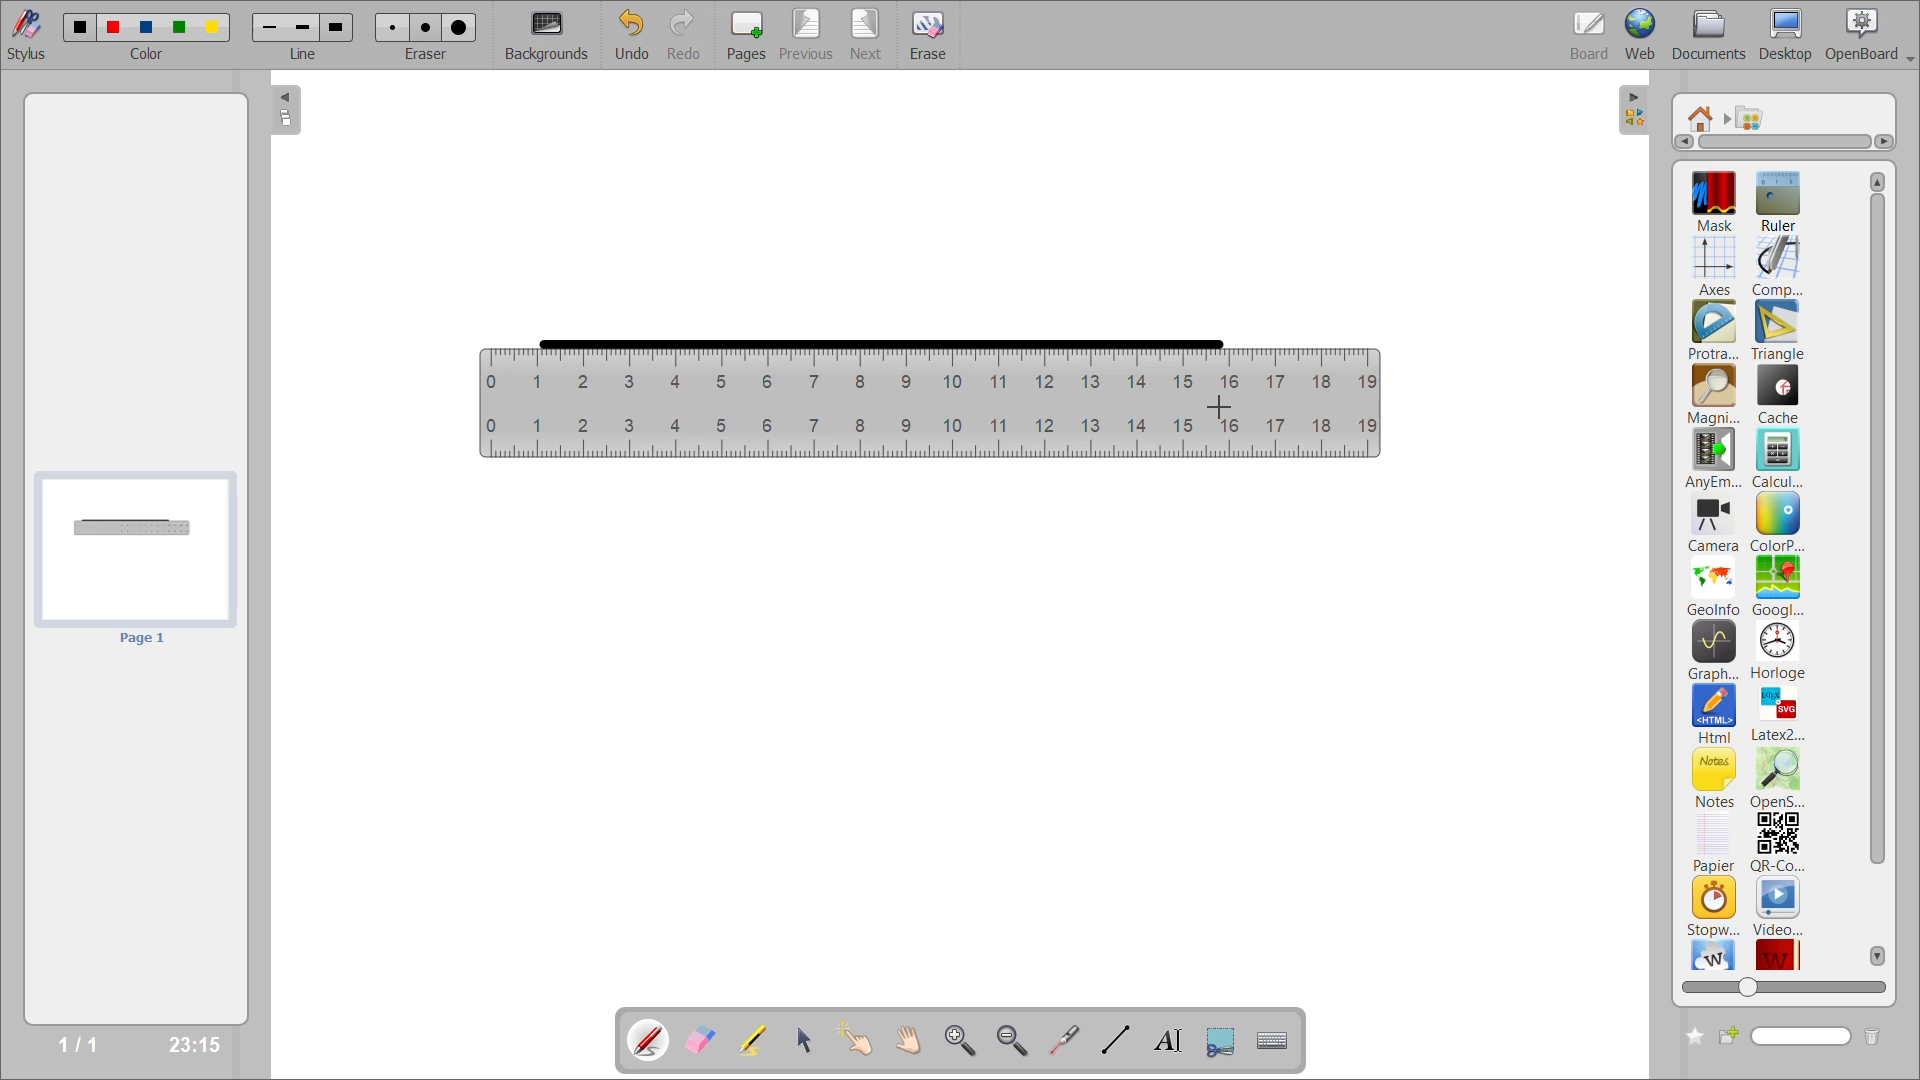 The width and height of the screenshot is (1920, 1080). What do you see at coordinates (113, 26) in the screenshot?
I see `color 2` at bounding box center [113, 26].